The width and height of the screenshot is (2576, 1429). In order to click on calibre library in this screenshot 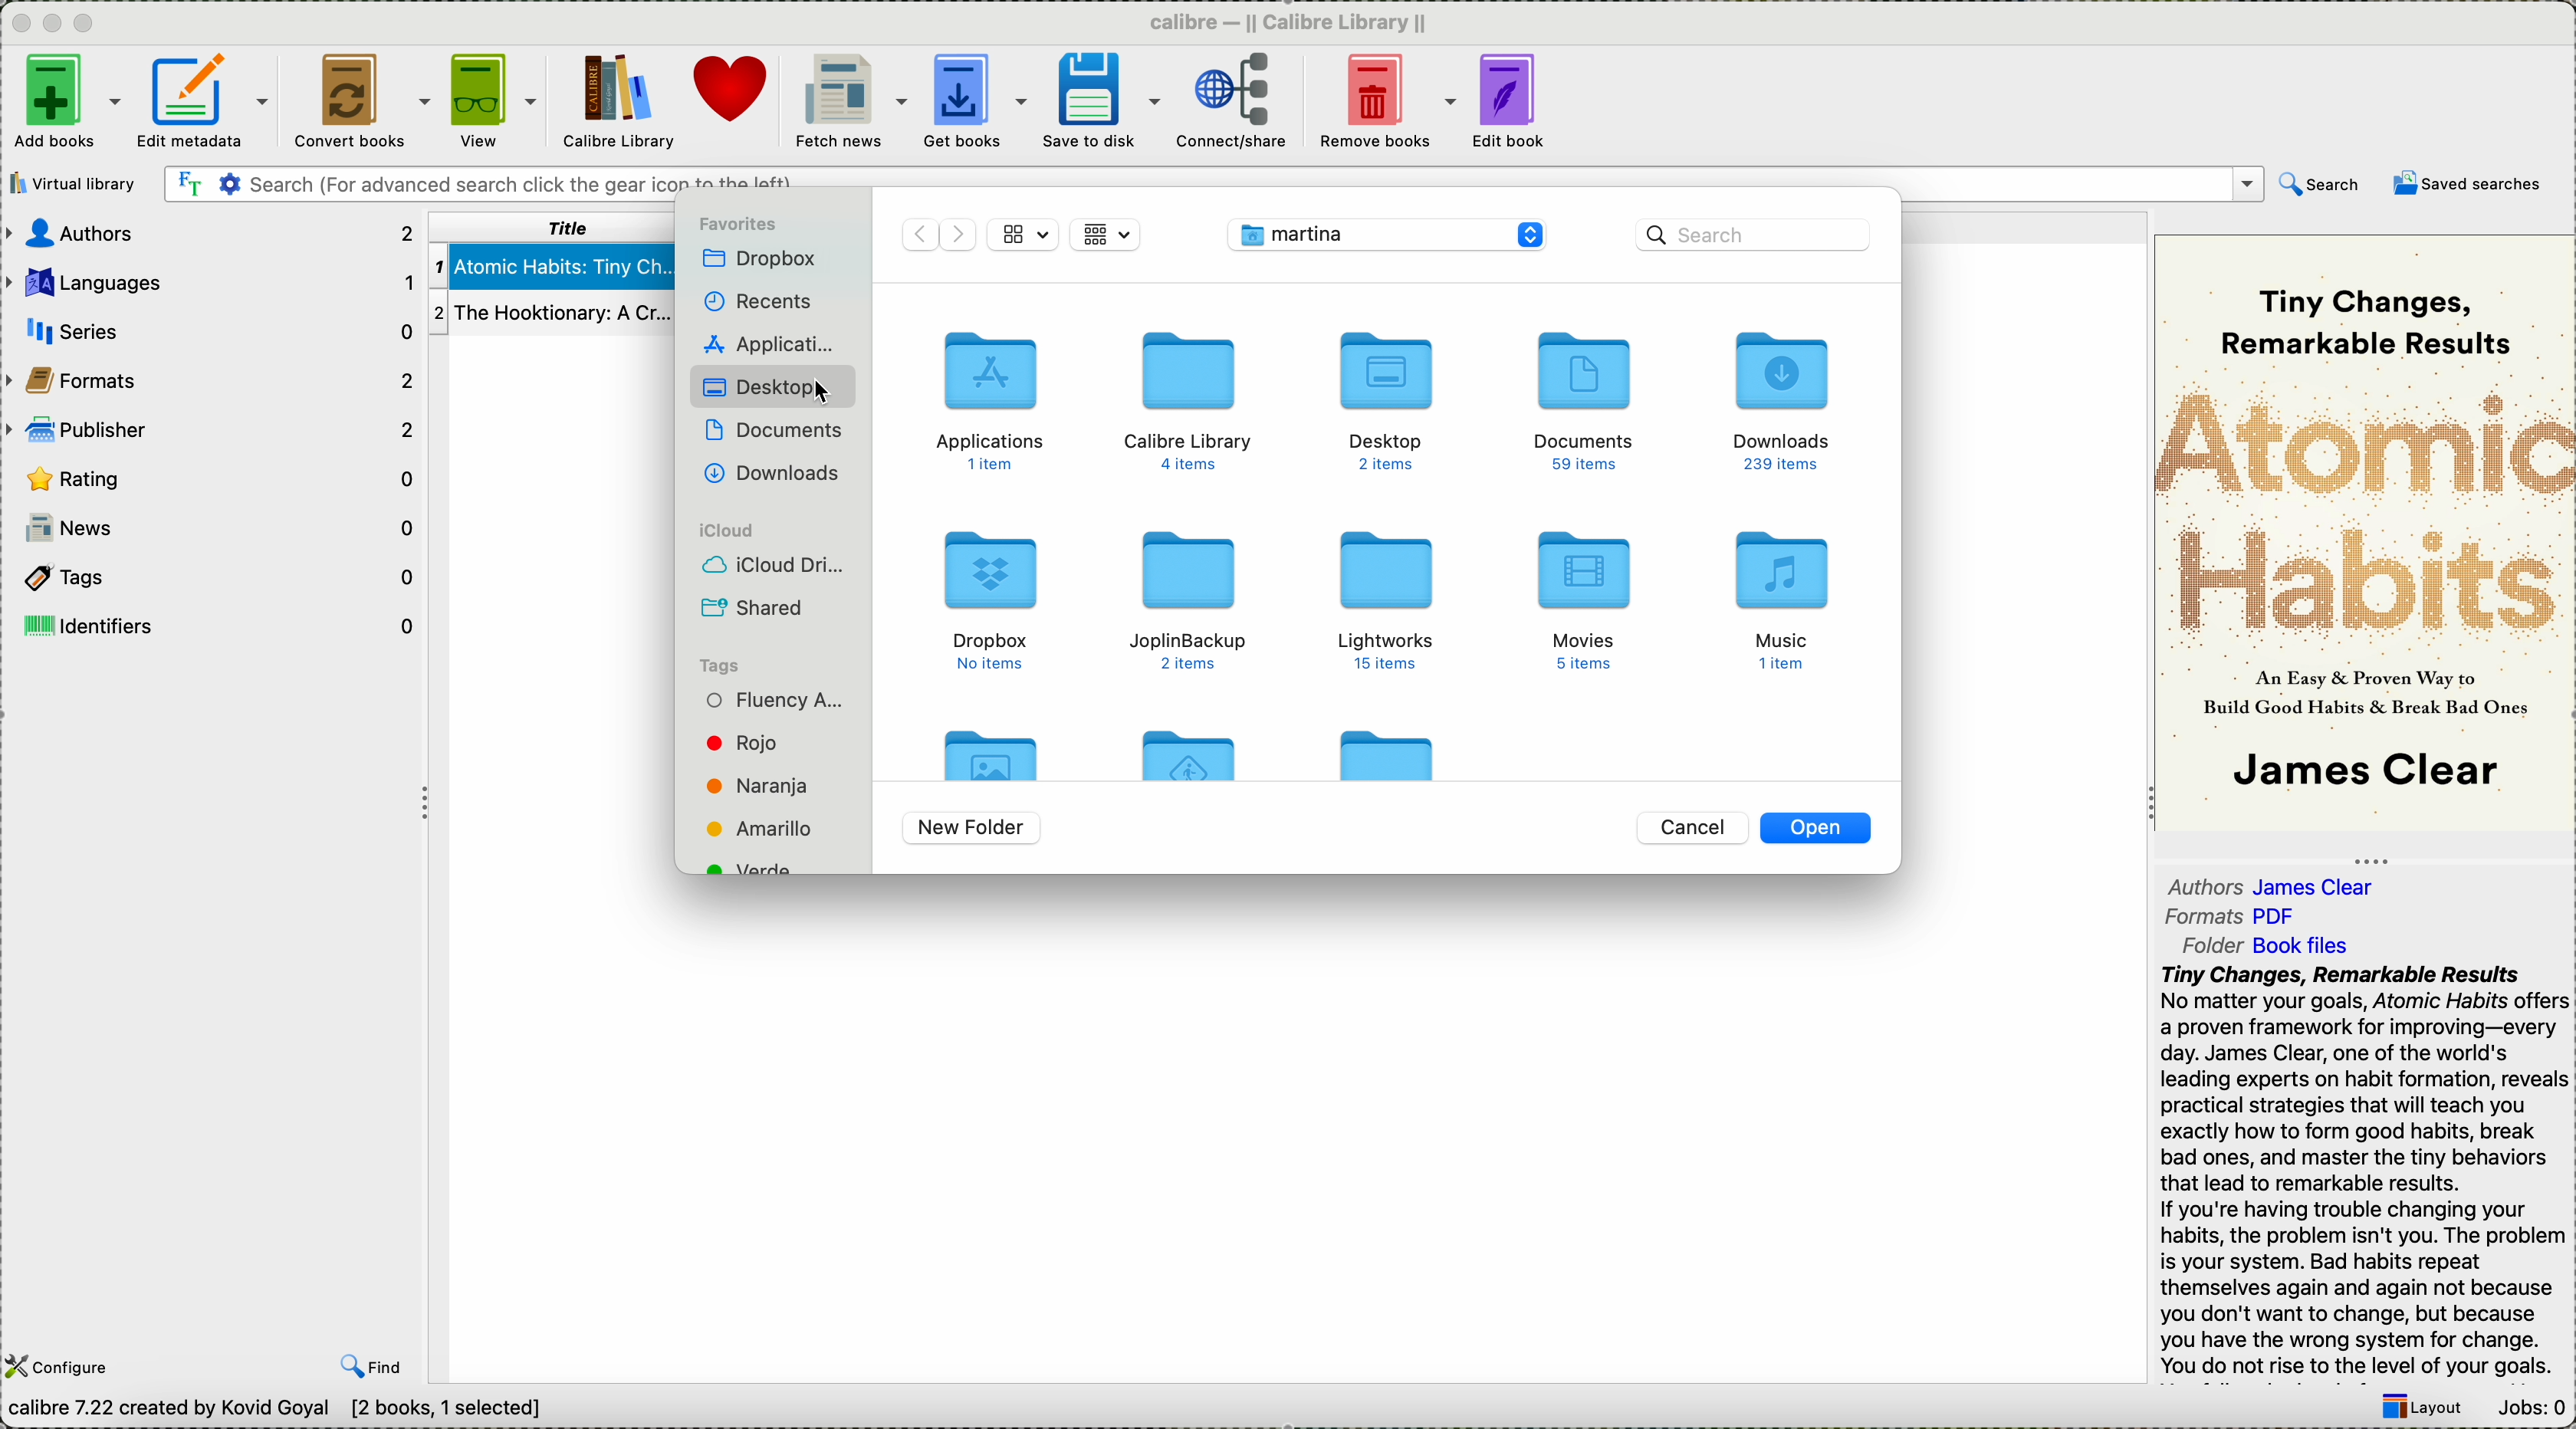, I will do `click(1190, 399)`.